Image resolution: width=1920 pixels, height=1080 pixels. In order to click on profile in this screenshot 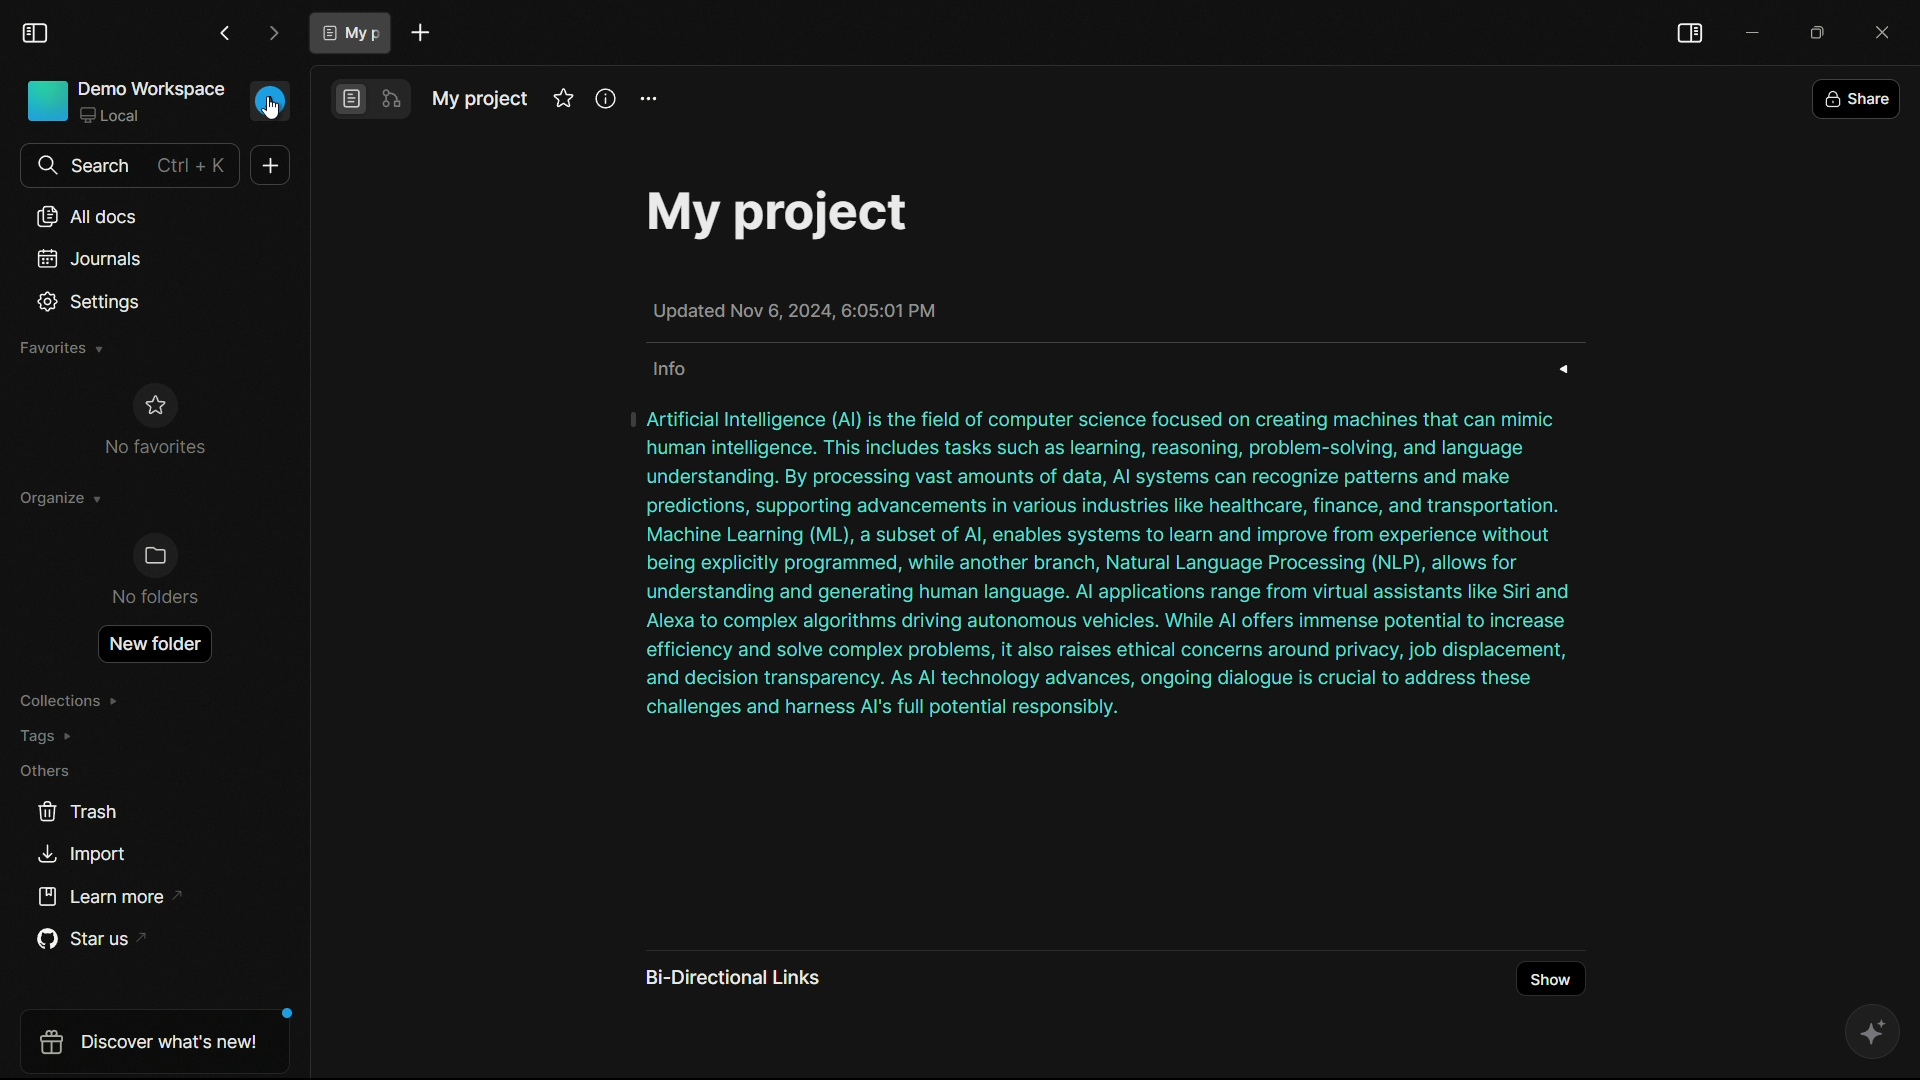, I will do `click(269, 102)`.